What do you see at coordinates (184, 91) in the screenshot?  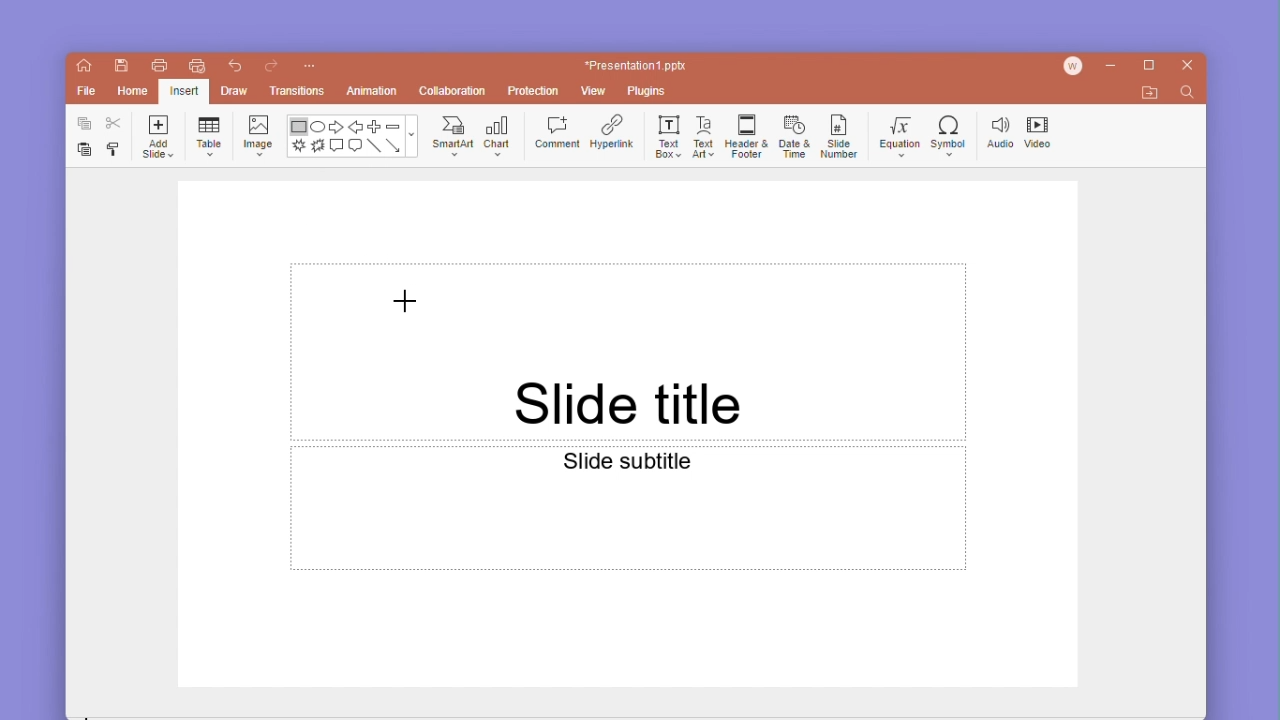 I see `Selected insert` at bounding box center [184, 91].